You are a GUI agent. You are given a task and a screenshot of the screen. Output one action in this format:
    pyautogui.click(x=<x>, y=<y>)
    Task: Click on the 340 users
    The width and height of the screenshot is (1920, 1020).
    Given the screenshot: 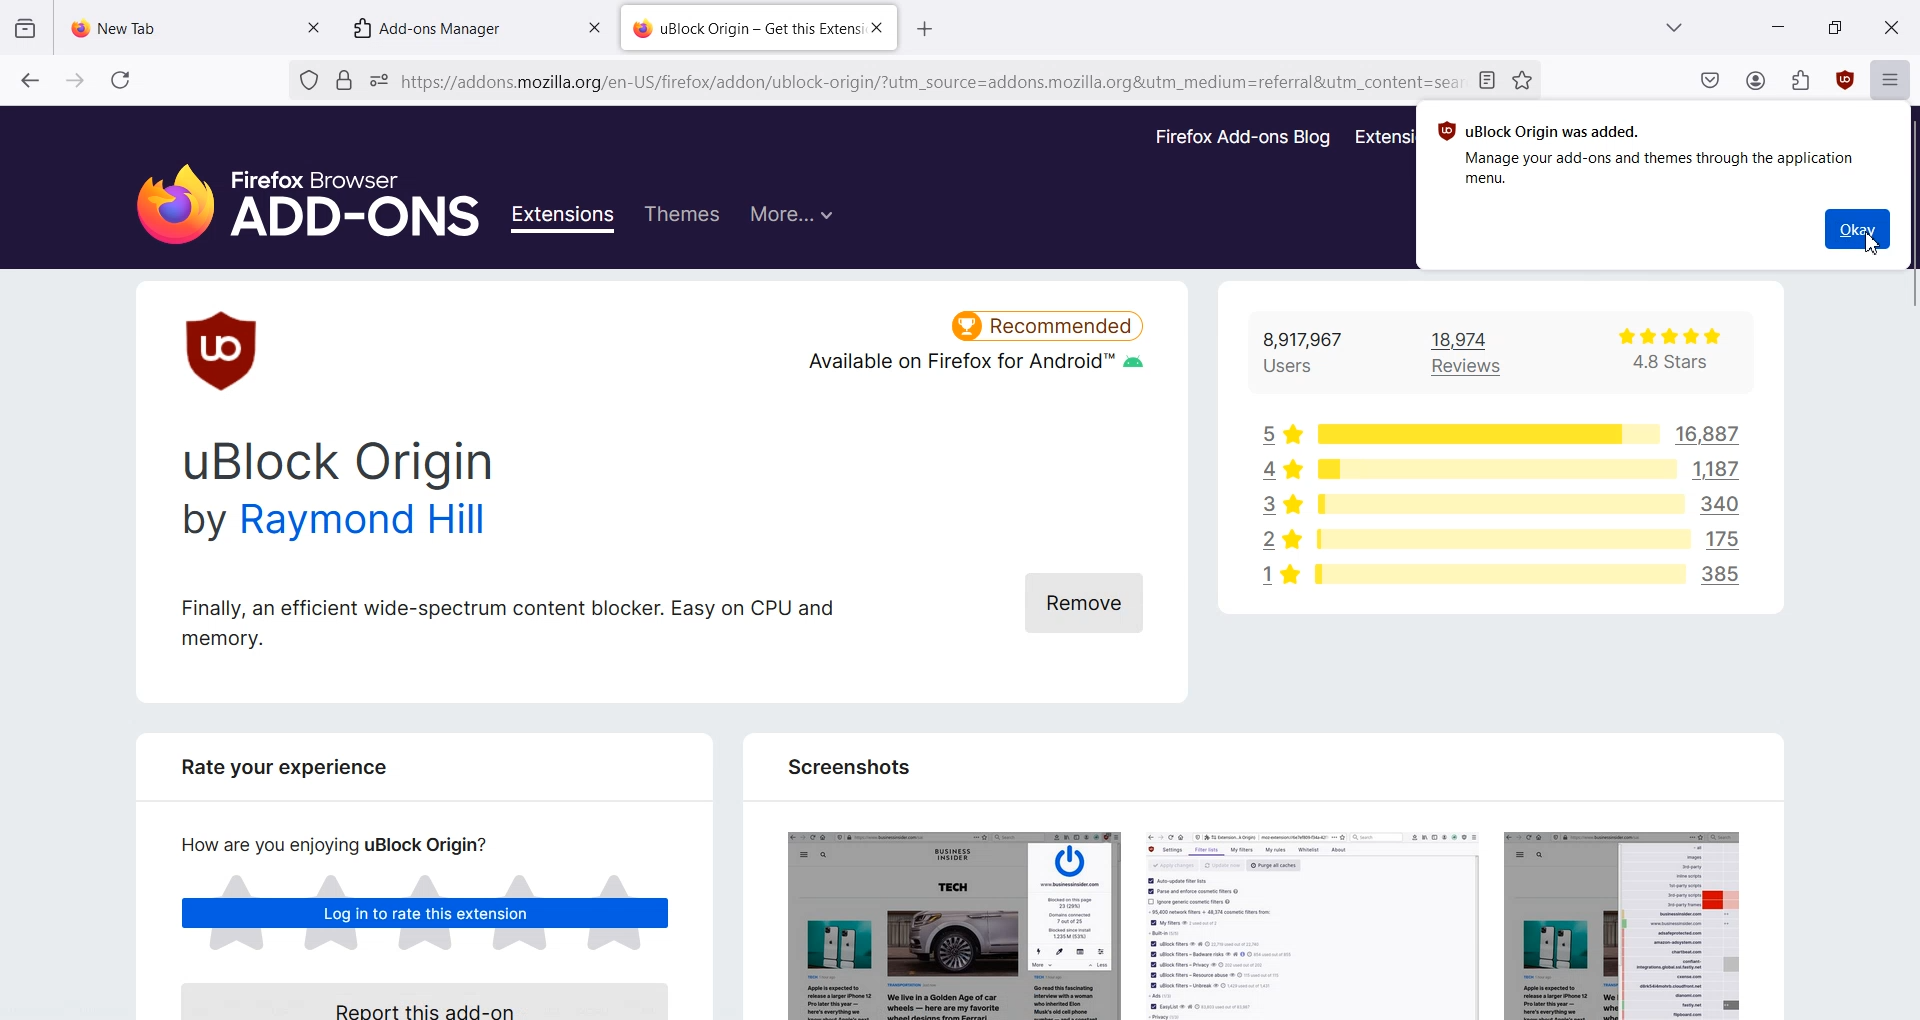 What is the action you would take?
    pyautogui.click(x=1726, y=504)
    